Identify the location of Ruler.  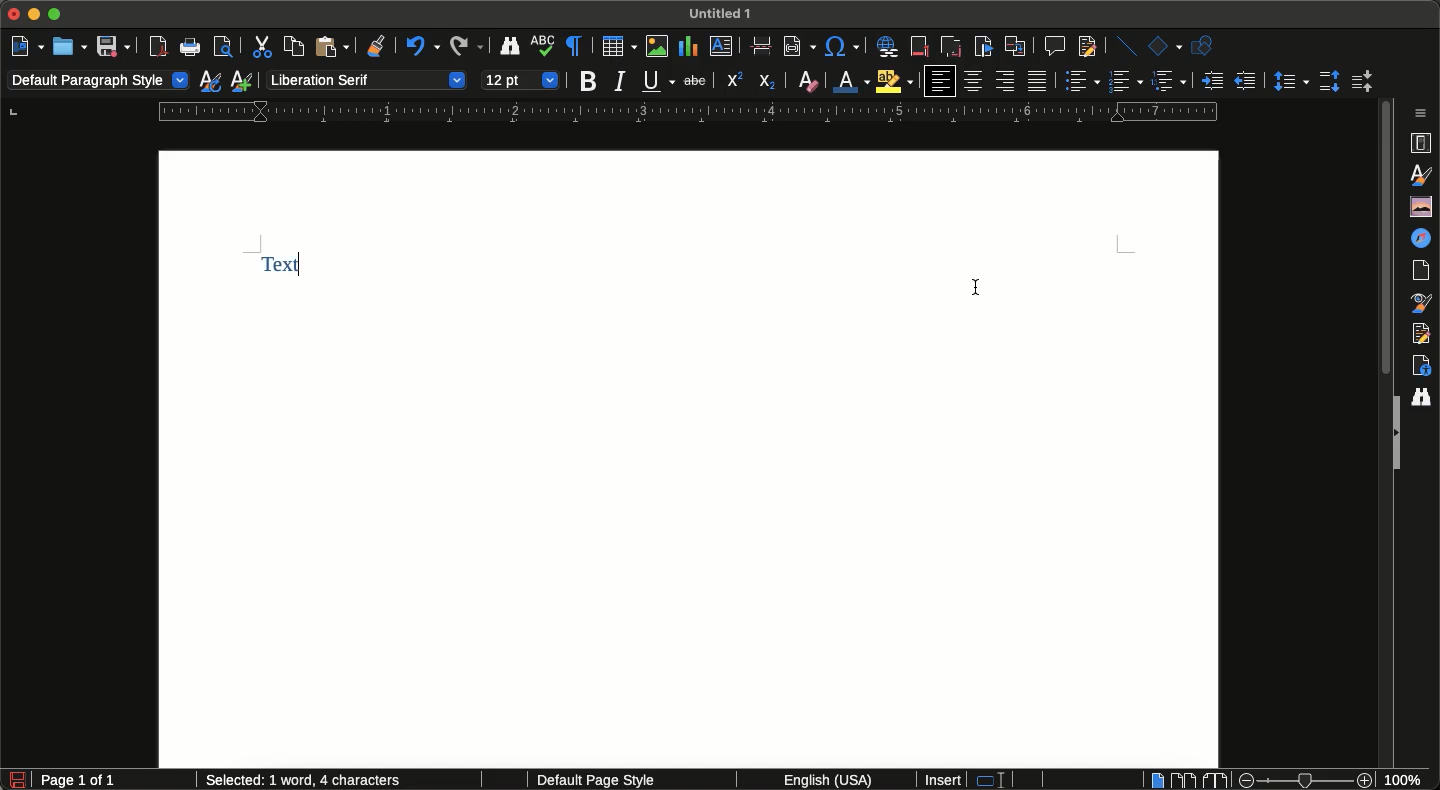
(688, 112).